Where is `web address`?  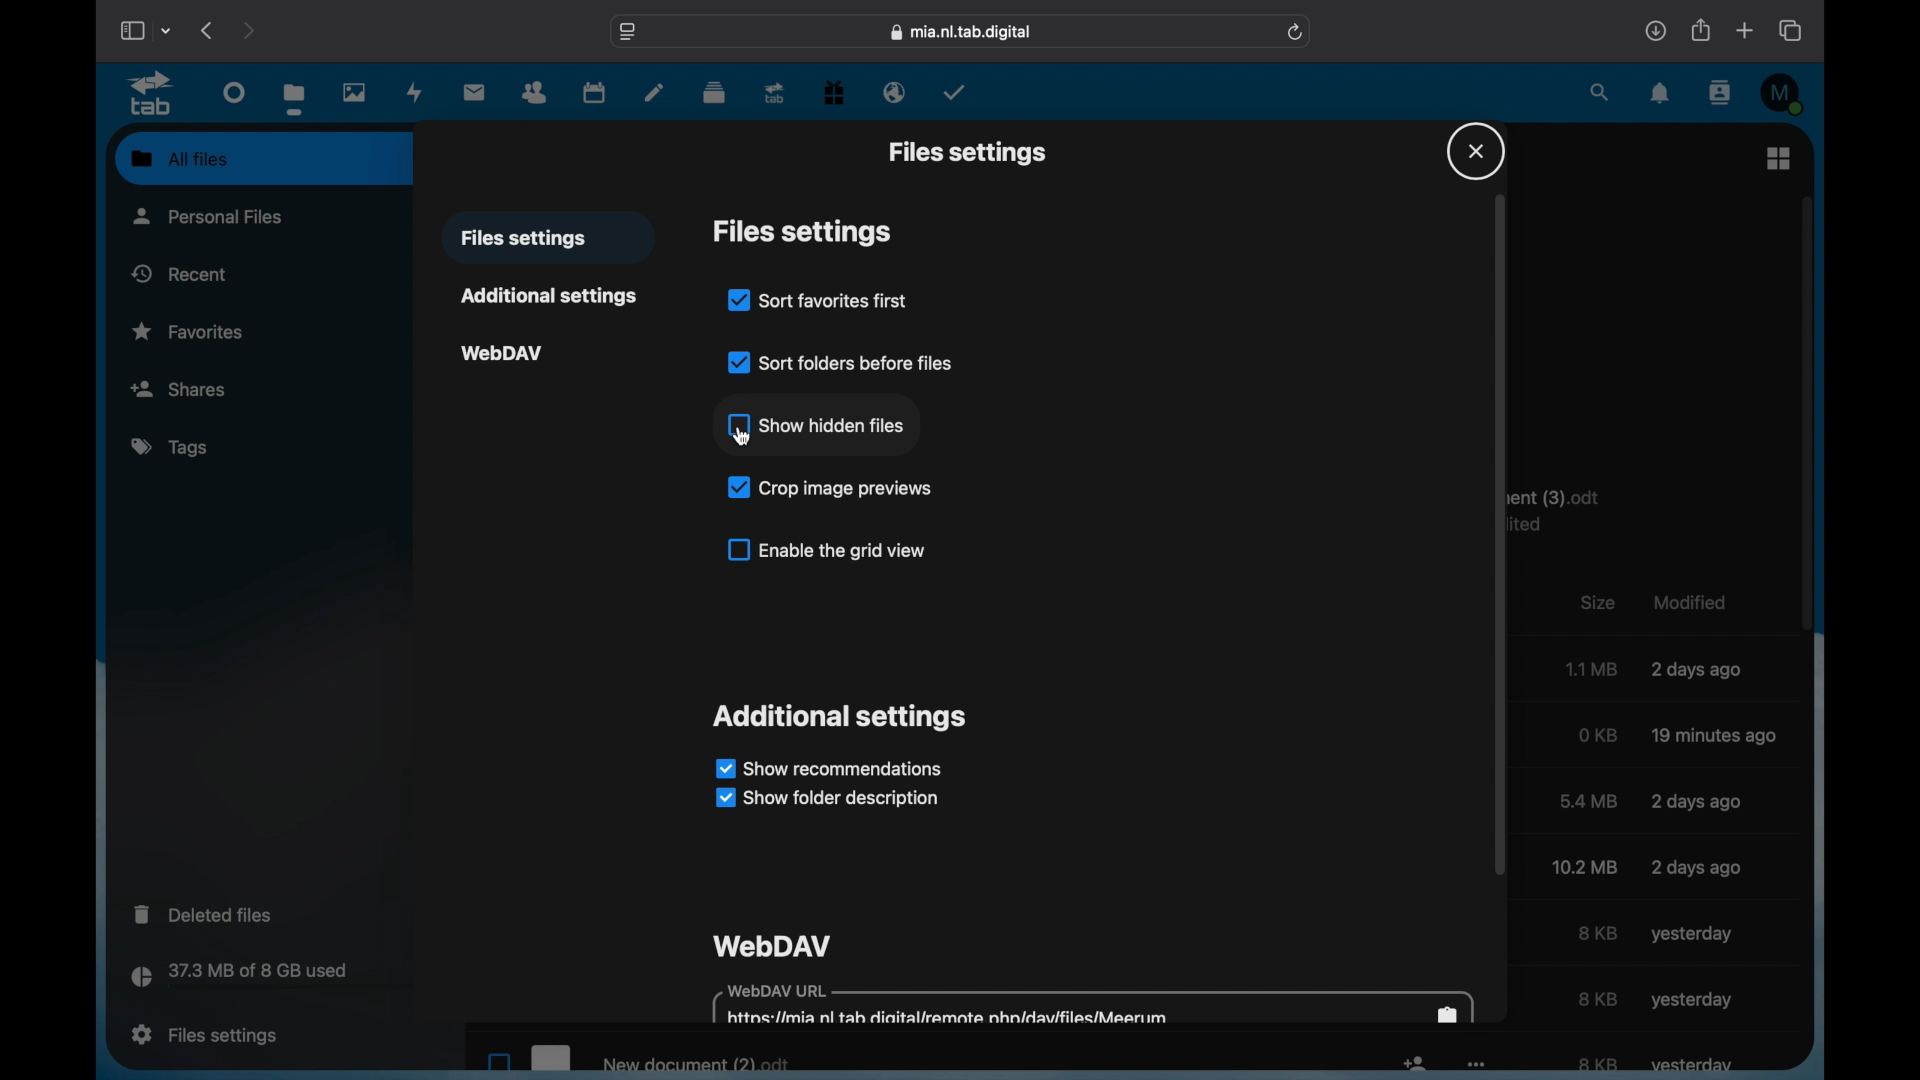 web address is located at coordinates (629, 33).